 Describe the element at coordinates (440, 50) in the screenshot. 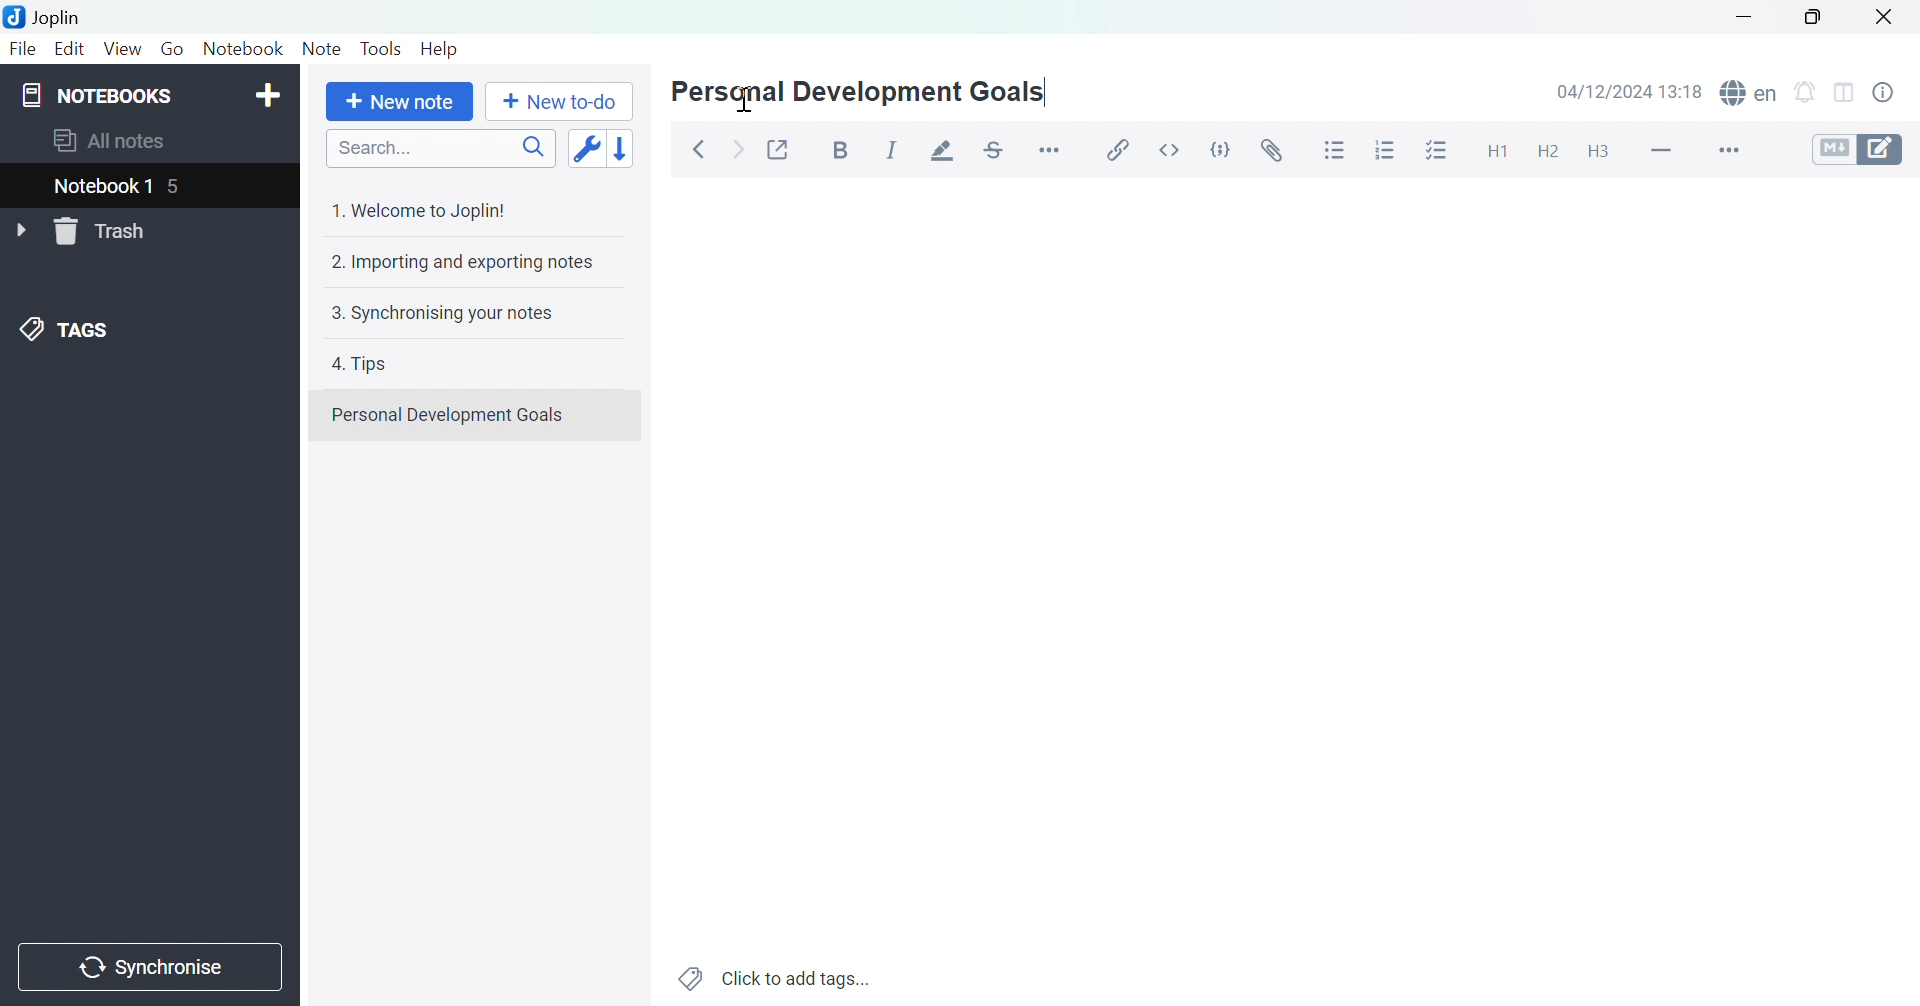

I see `Help` at that location.